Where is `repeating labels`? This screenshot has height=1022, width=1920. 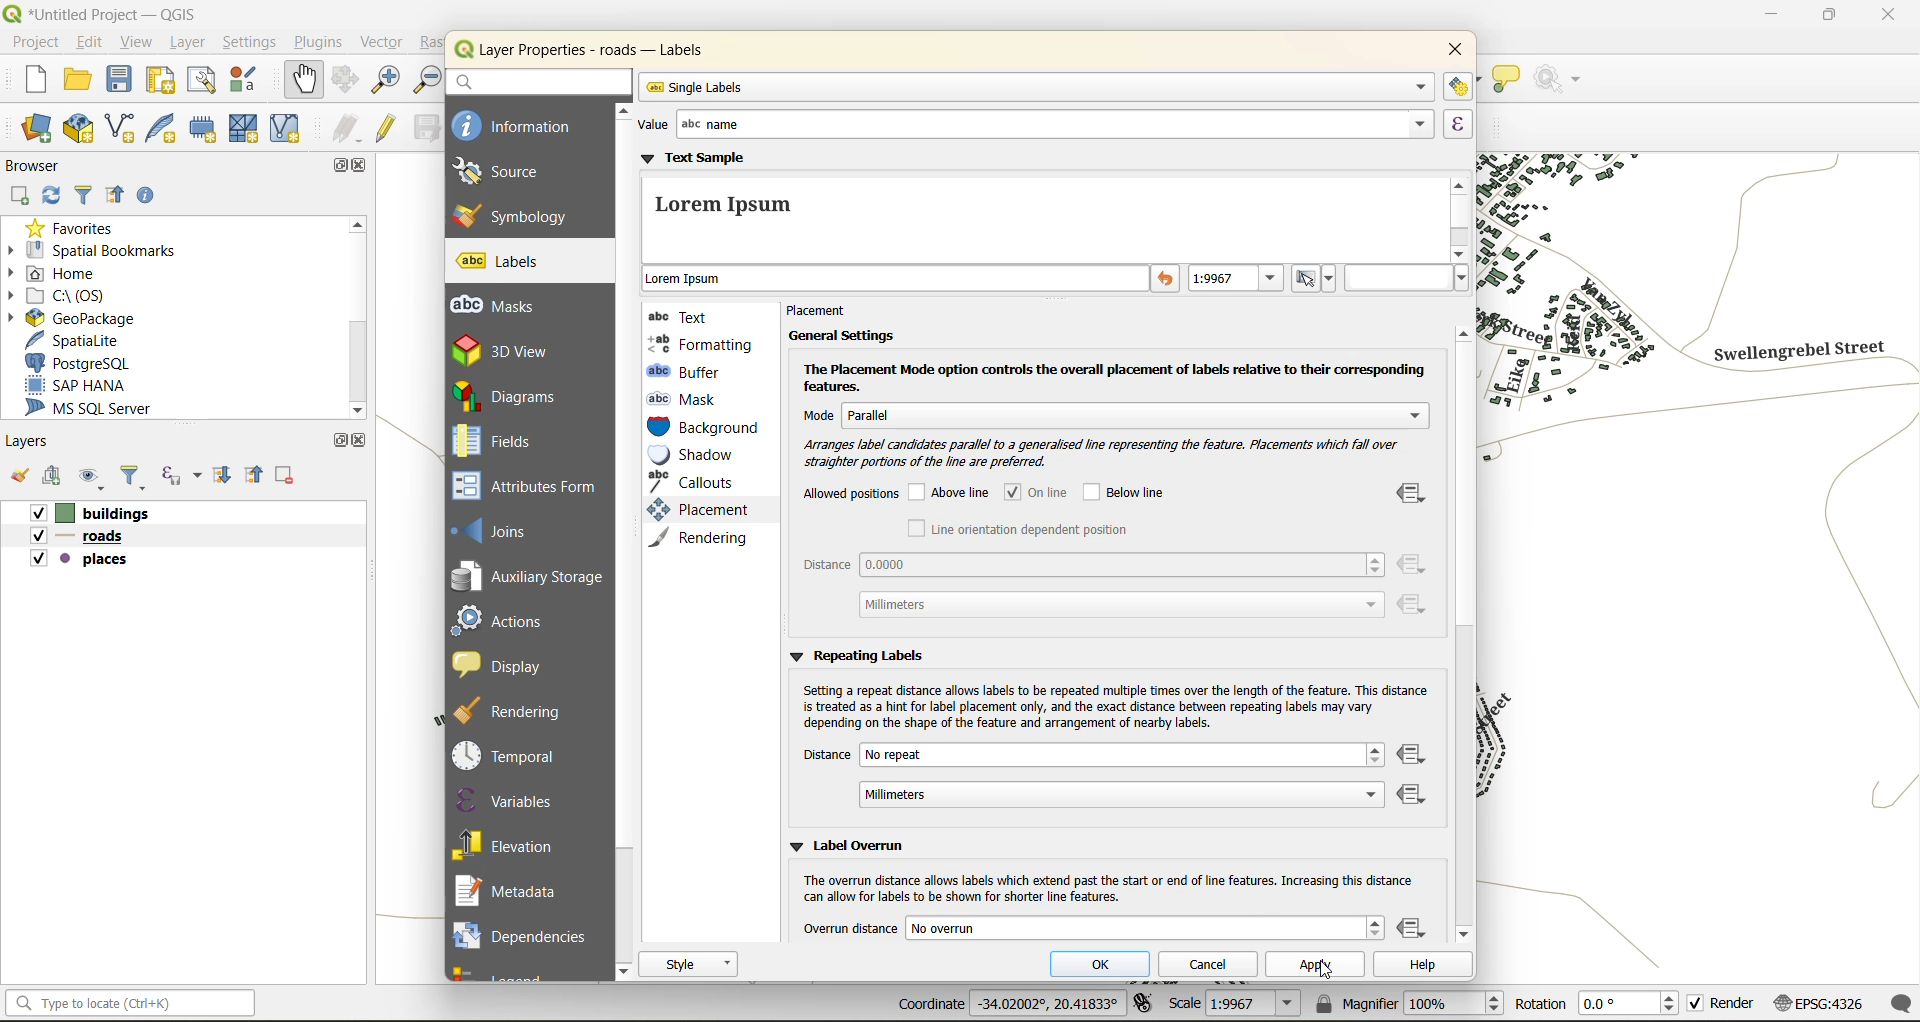 repeating labels is located at coordinates (854, 654).